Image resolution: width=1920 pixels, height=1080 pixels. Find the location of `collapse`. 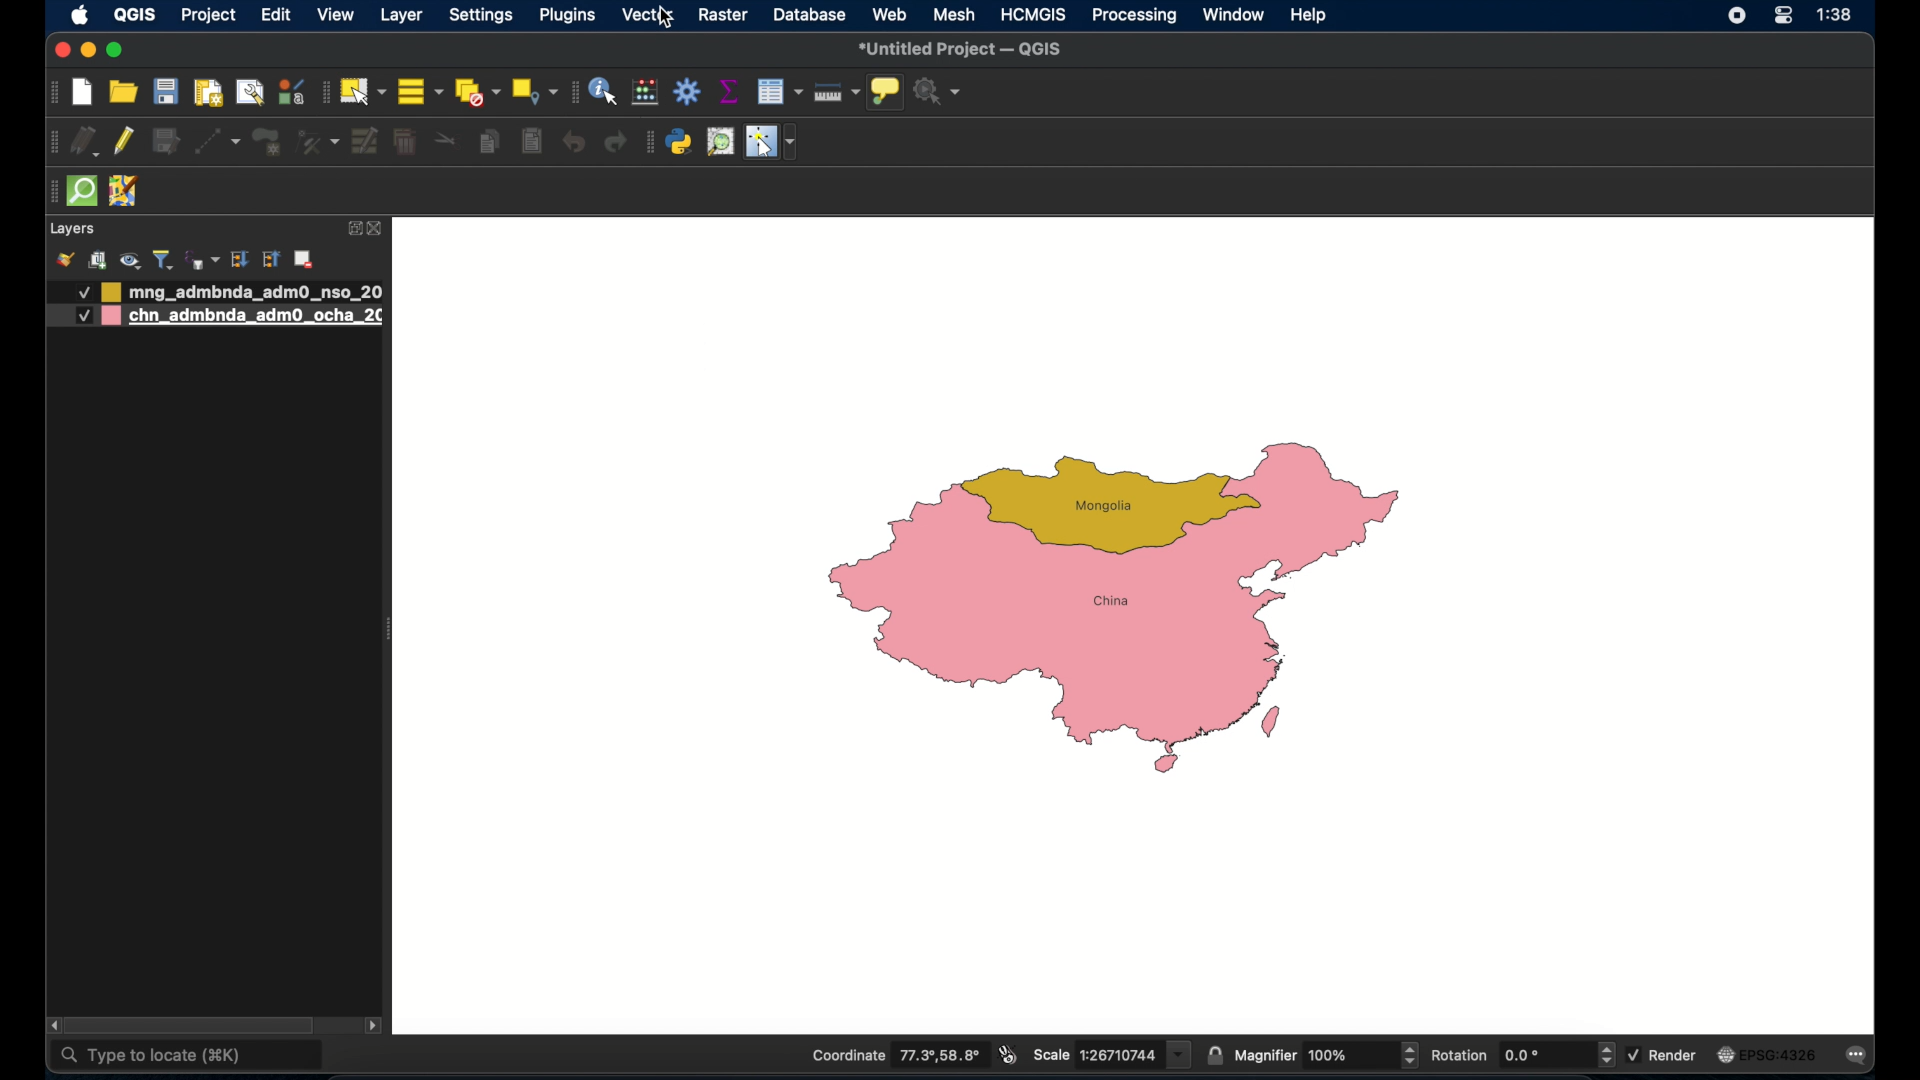

collapse is located at coordinates (270, 260).